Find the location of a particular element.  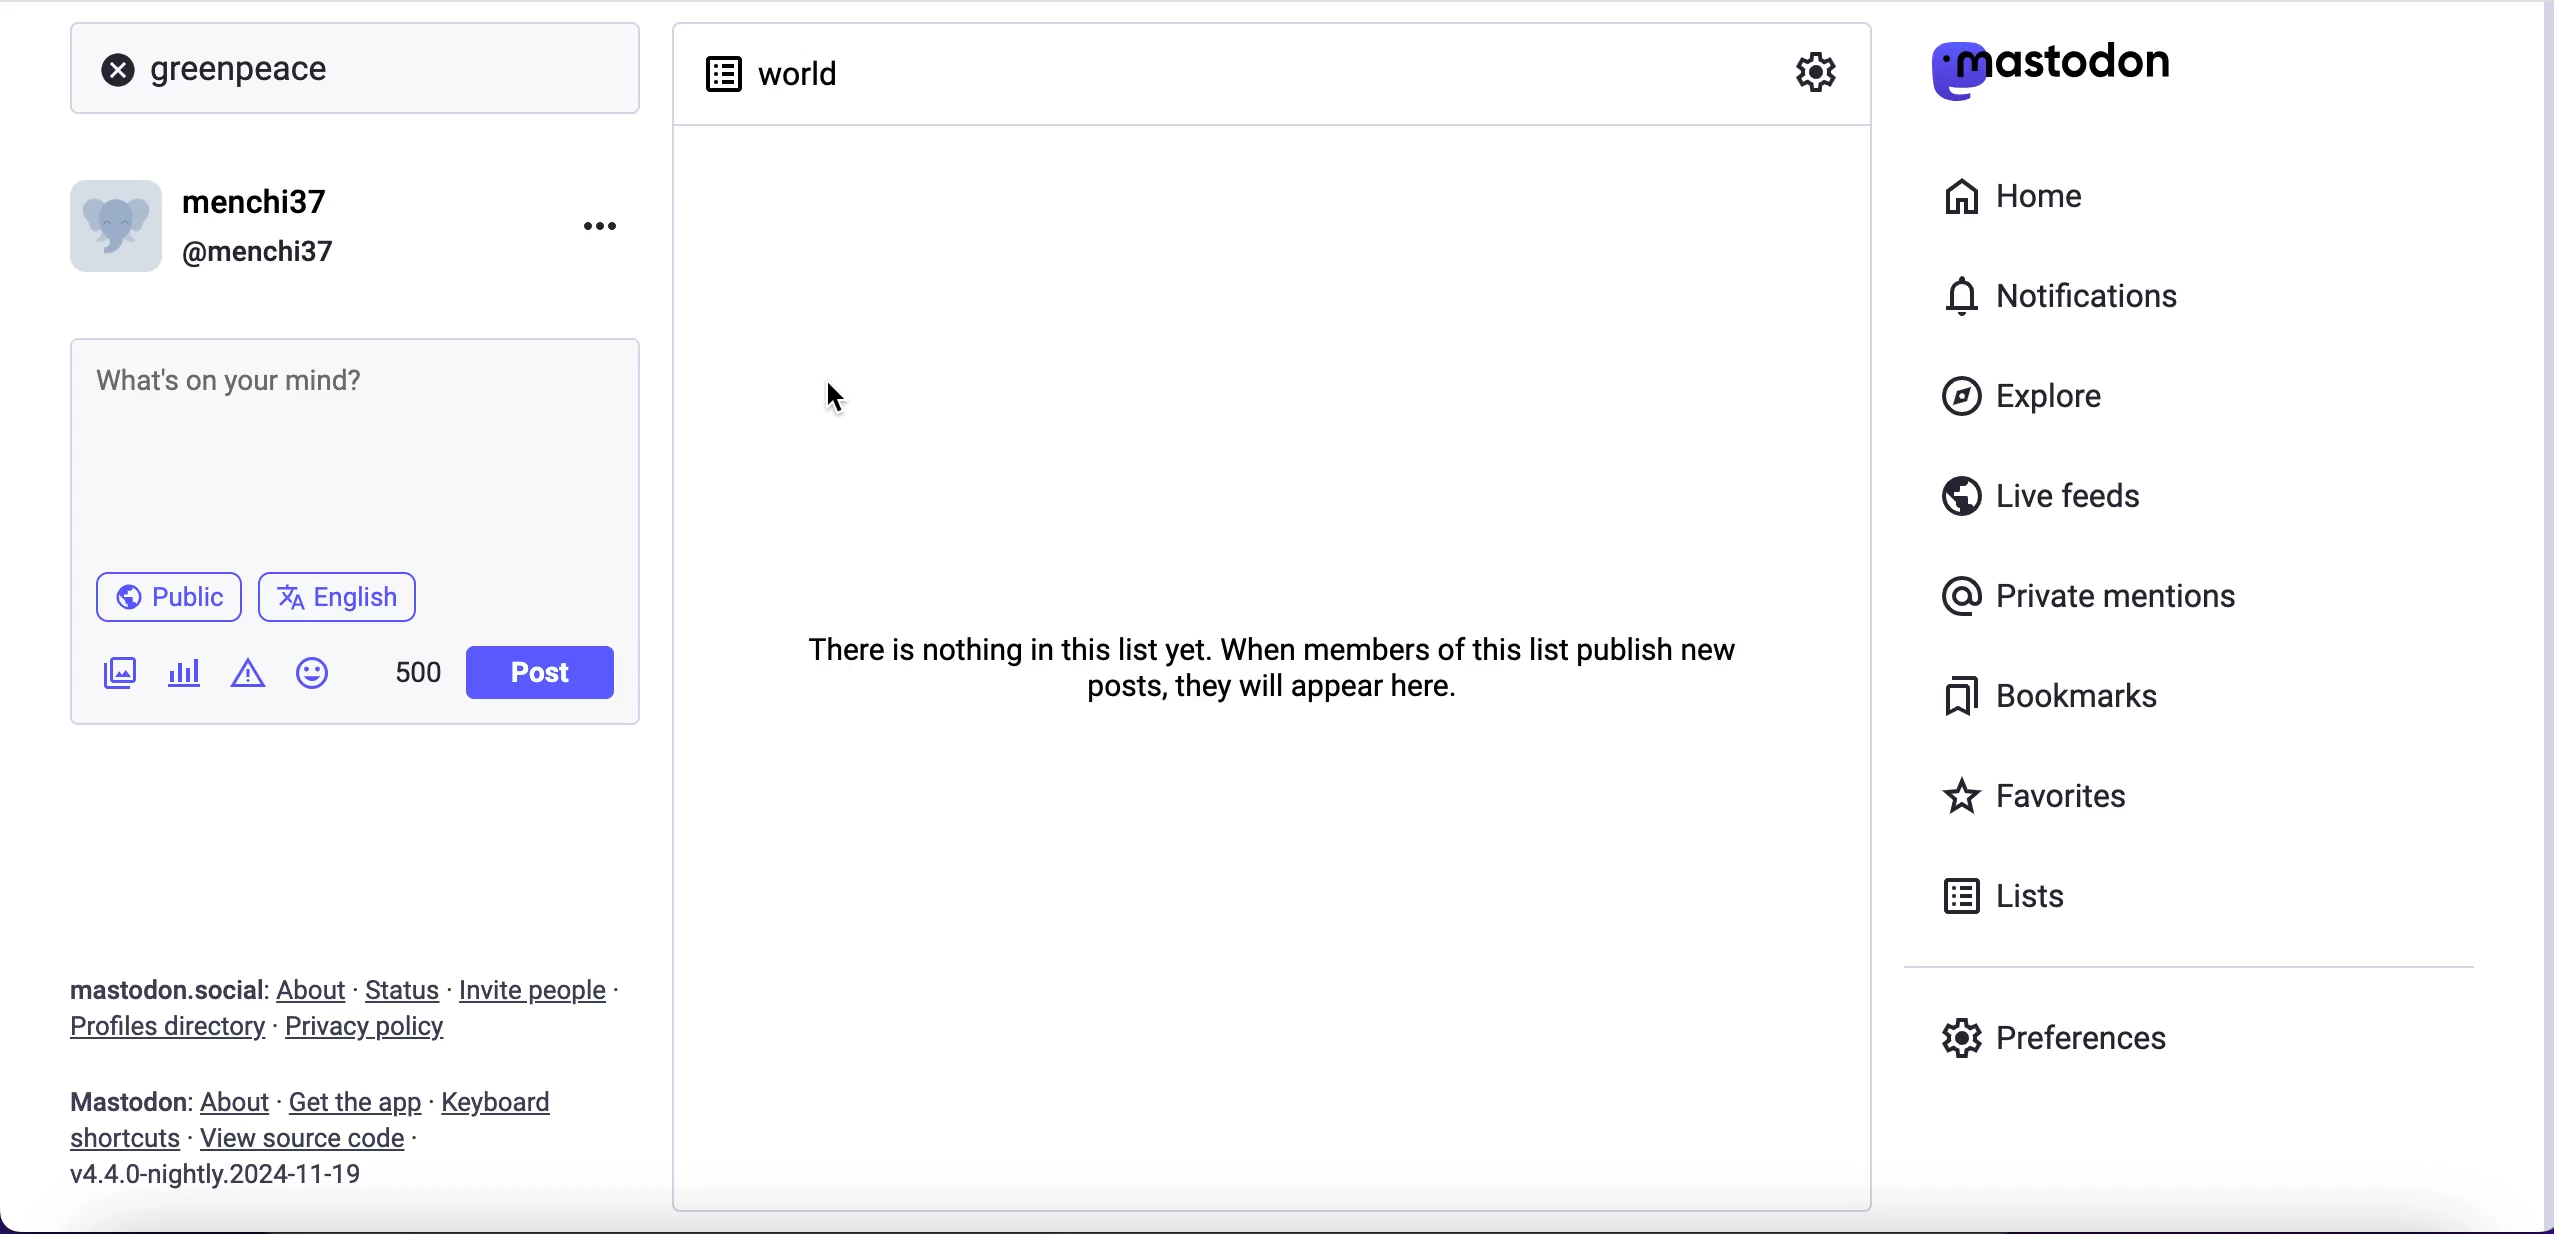

explore is located at coordinates (2042, 398).